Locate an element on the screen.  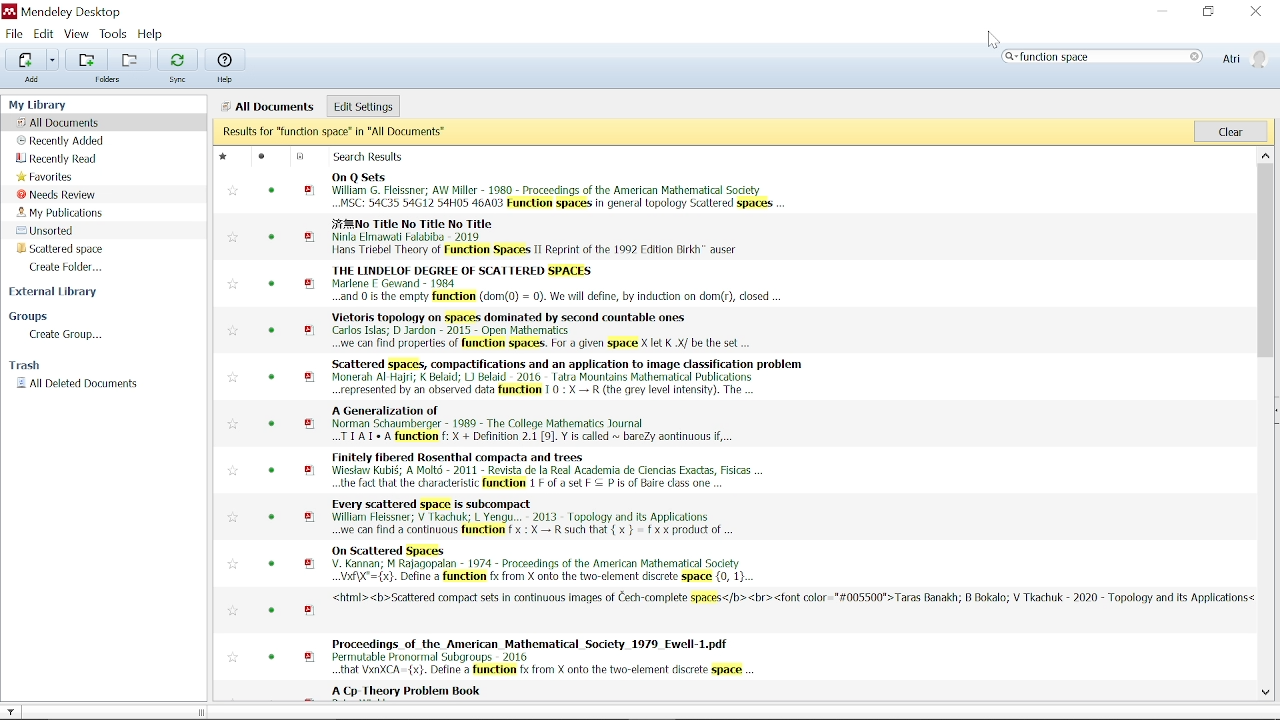
On Q Sets William G. Fleissner AW Miller - 1980 of the Amin Mathematical ocCH A er 10D Rss of the Americas Huthematial Sooety, is located at coordinates (755, 190).